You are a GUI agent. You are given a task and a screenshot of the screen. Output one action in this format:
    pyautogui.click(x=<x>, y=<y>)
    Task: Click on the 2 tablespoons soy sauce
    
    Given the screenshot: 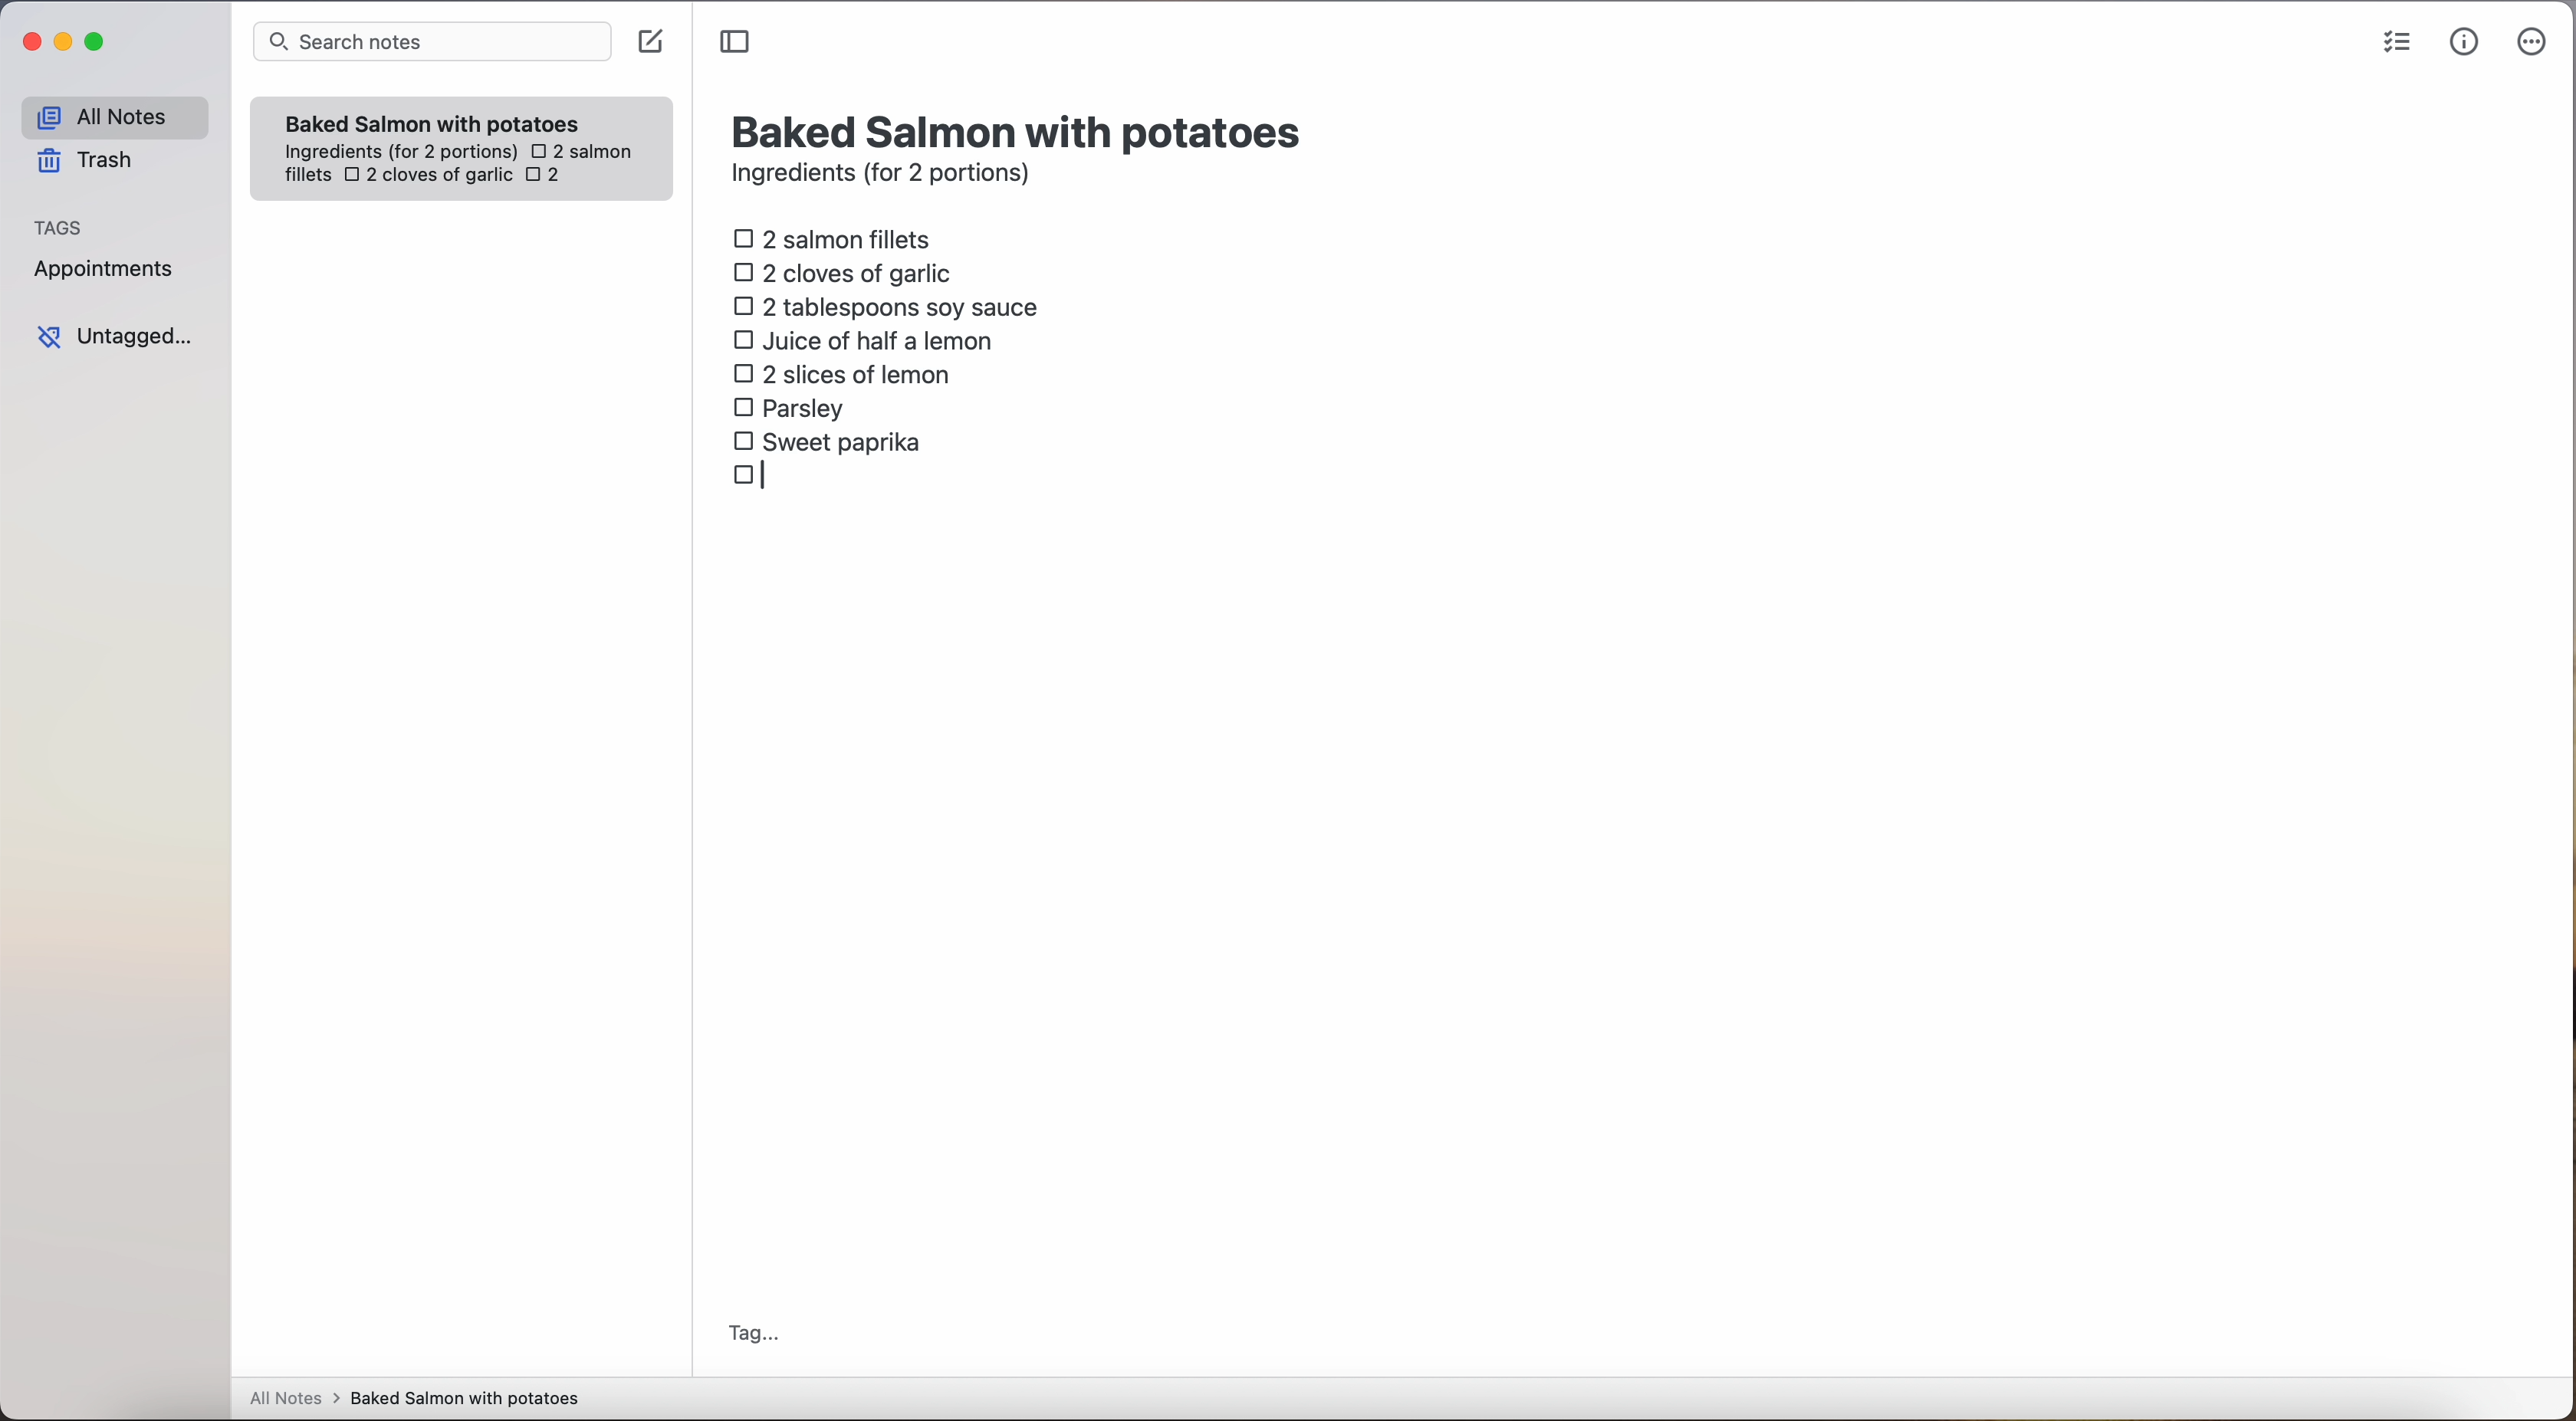 What is the action you would take?
    pyautogui.click(x=885, y=306)
    